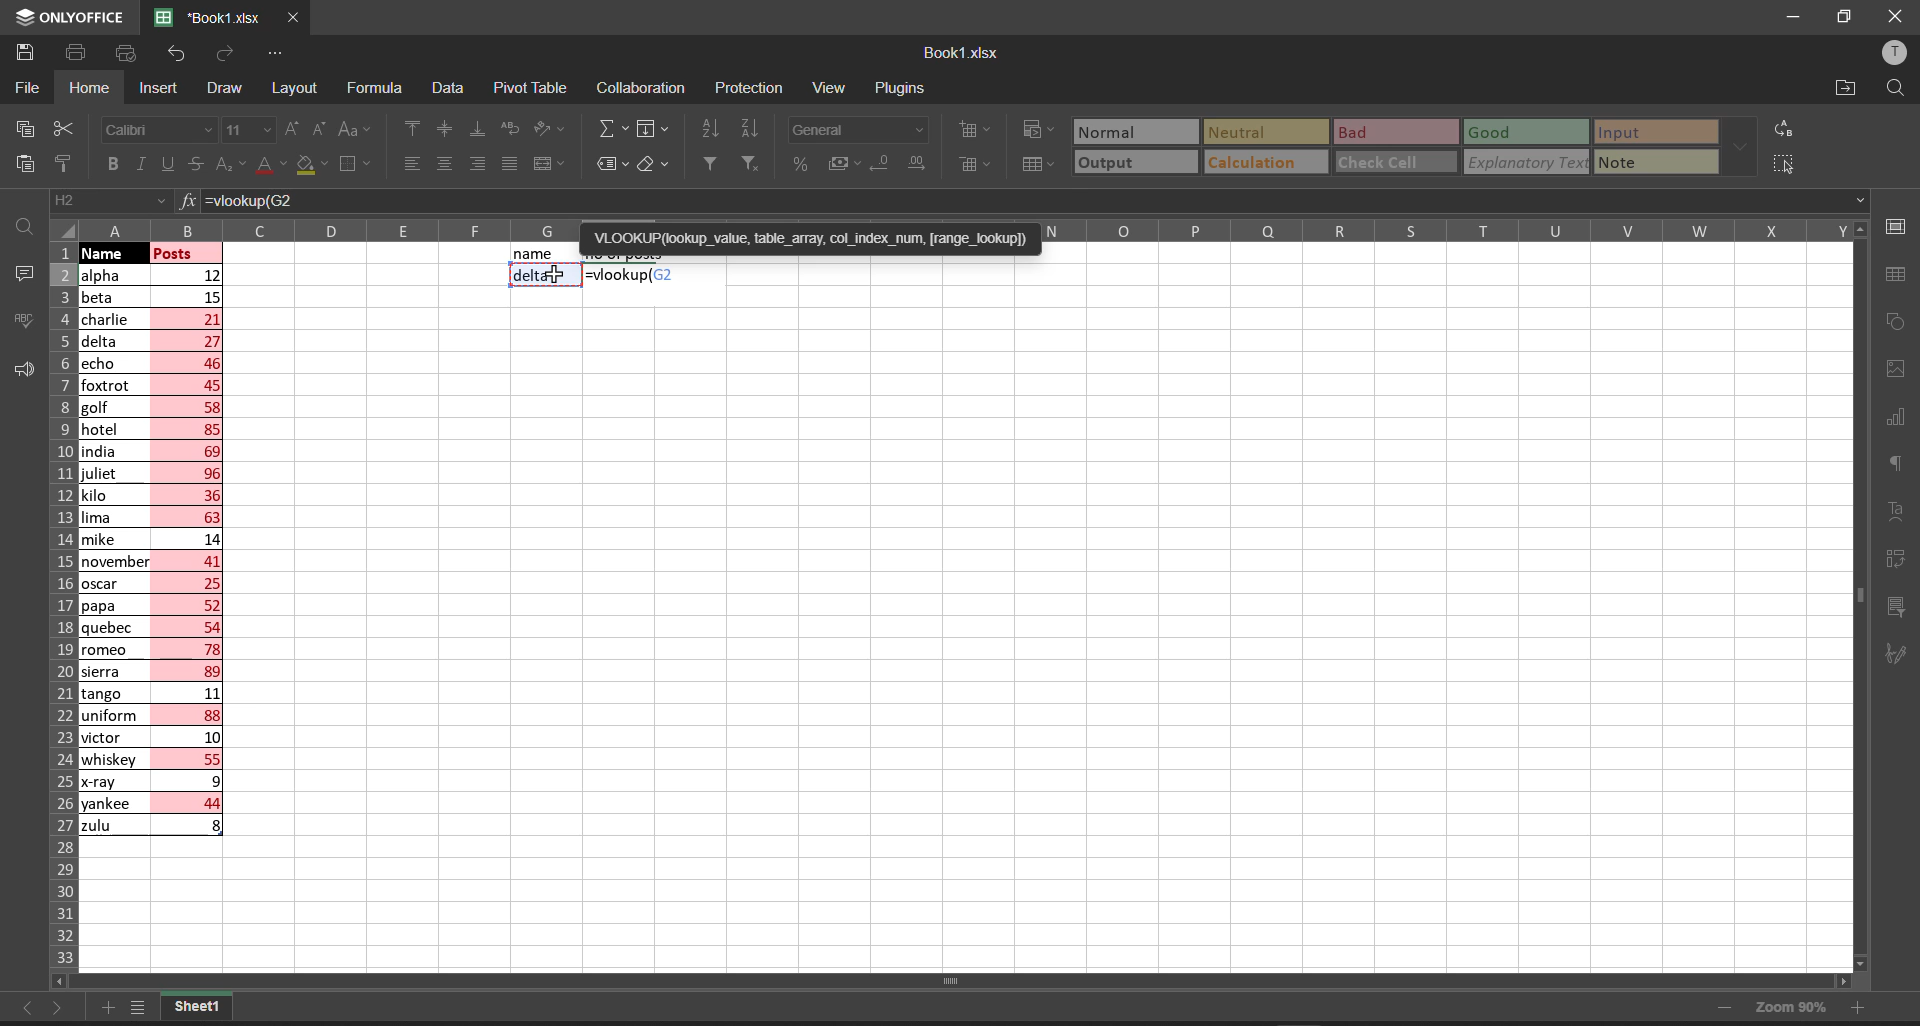 This screenshot has height=1026, width=1920. I want to click on insert cells, so click(972, 131).